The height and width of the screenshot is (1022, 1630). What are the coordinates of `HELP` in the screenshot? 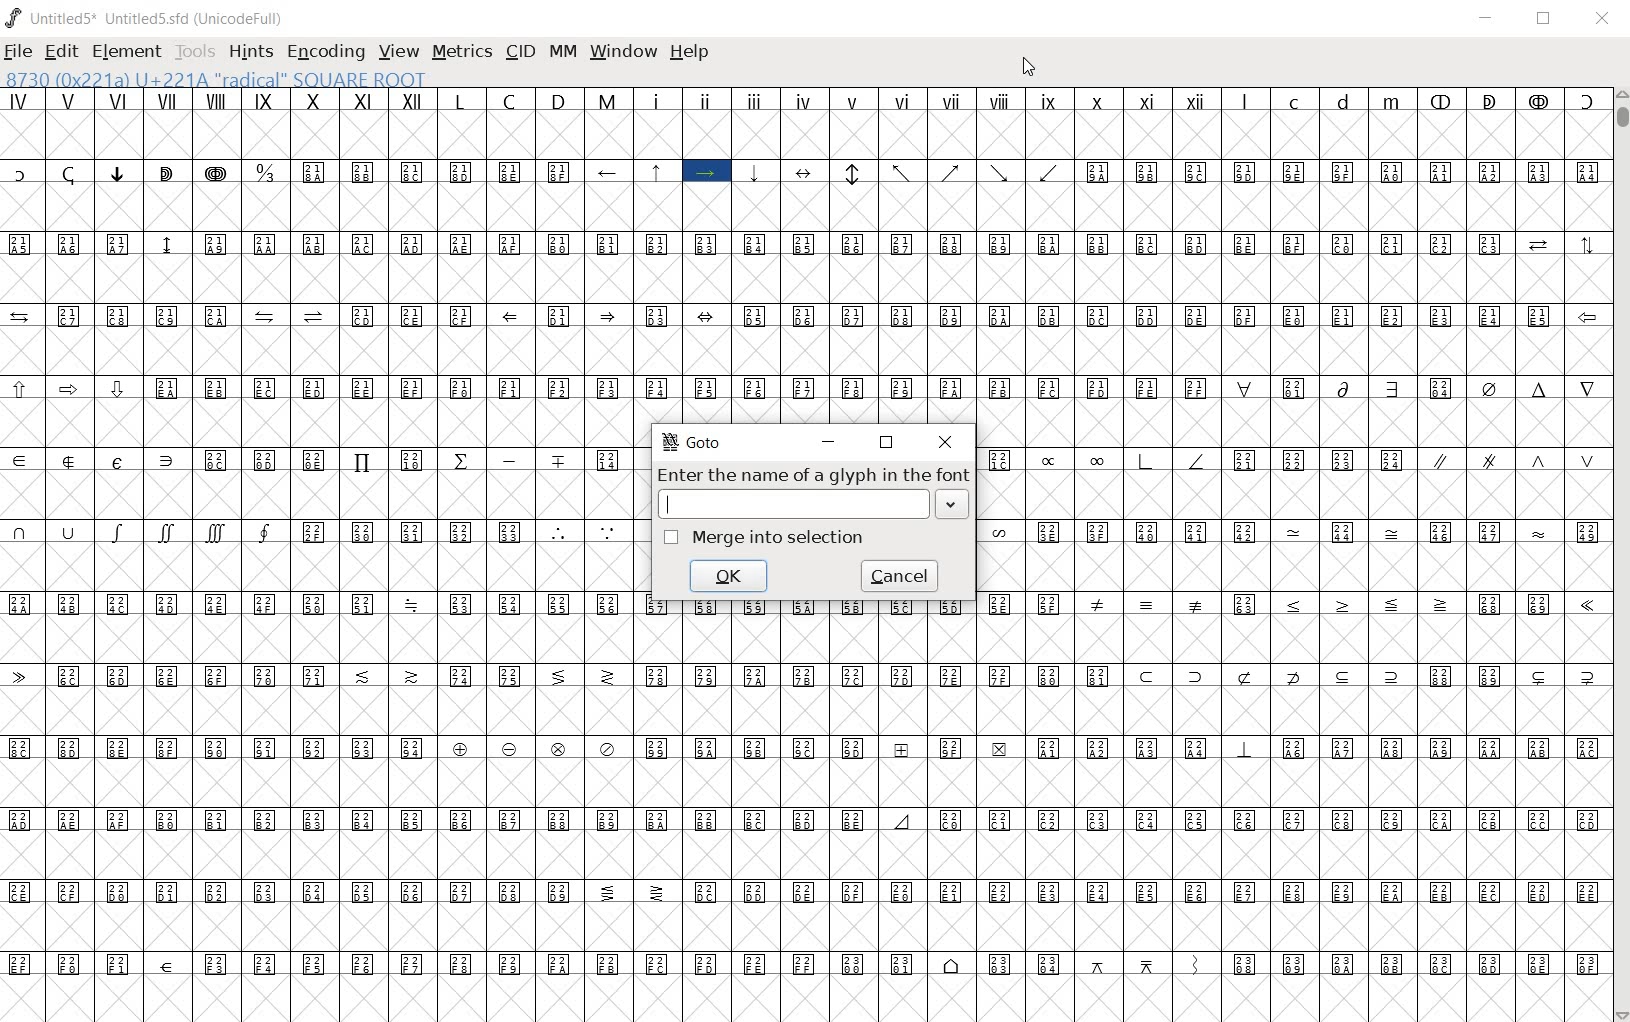 It's located at (693, 54).